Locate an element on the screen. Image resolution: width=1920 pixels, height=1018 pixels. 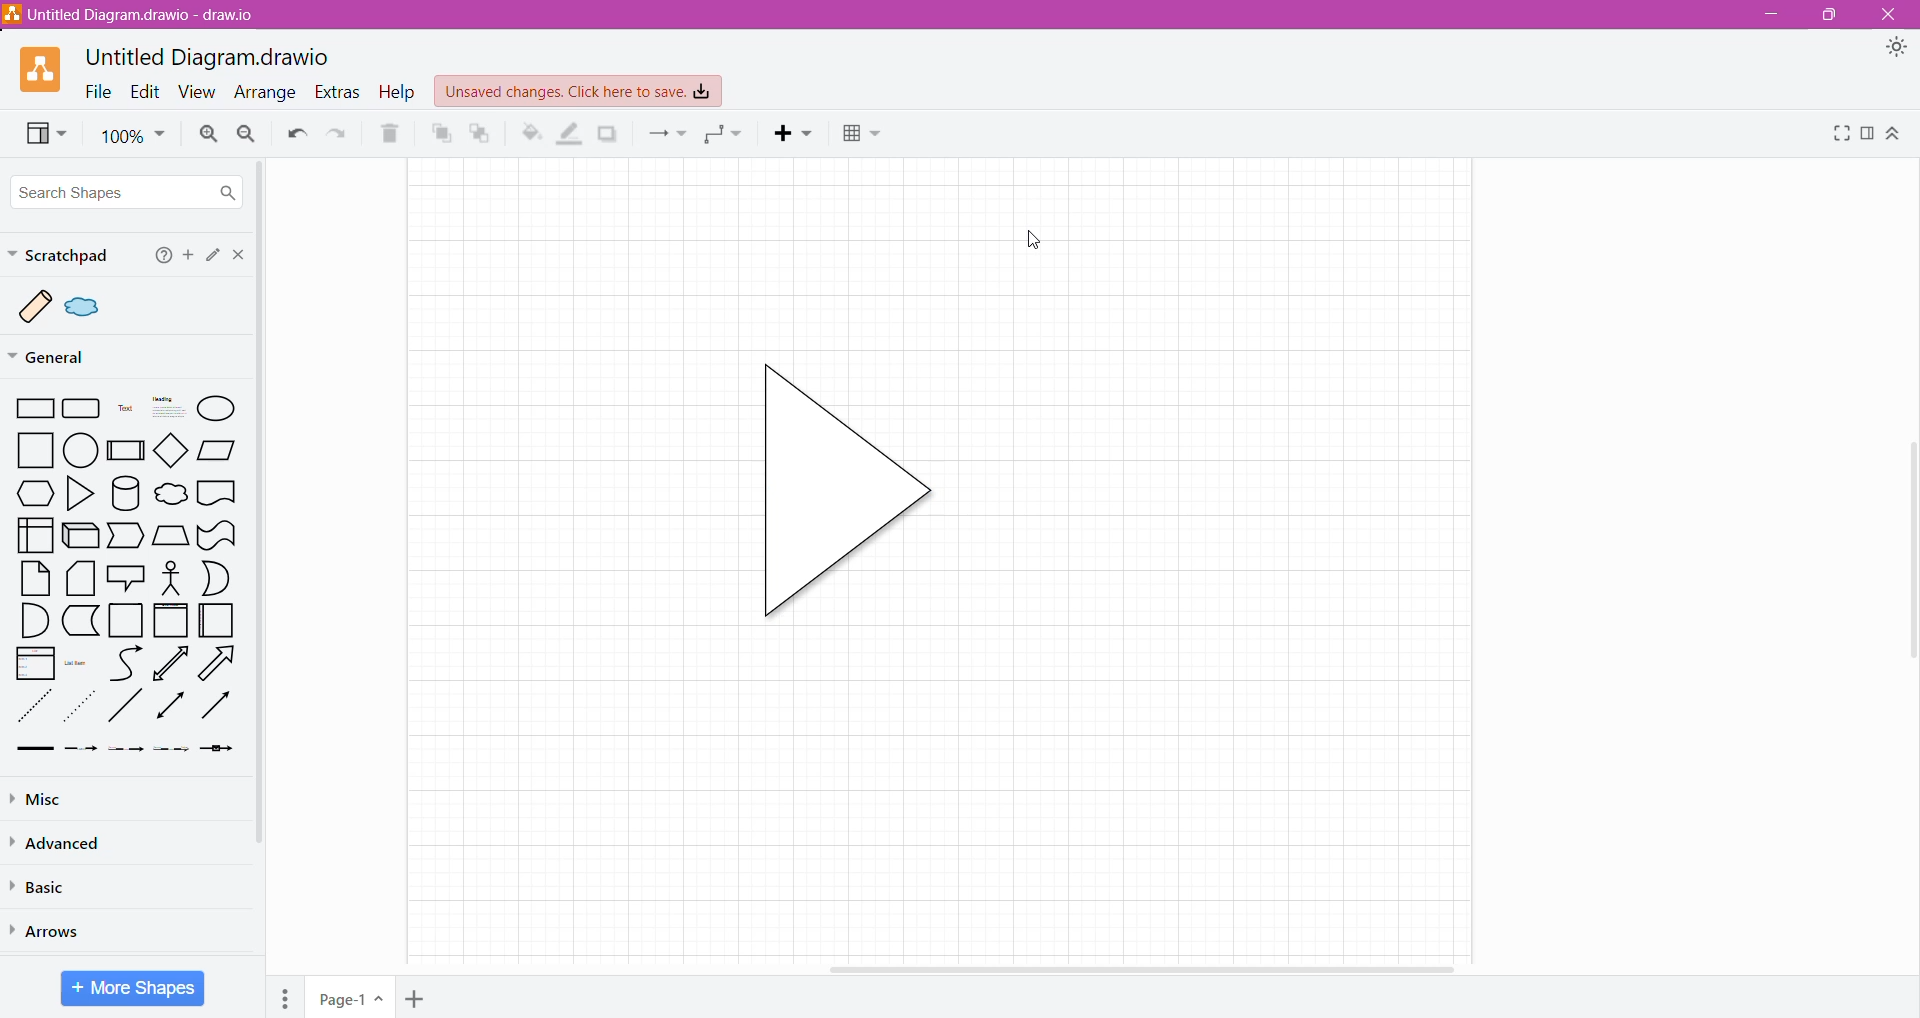
Line Color is located at coordinates (570, 135).